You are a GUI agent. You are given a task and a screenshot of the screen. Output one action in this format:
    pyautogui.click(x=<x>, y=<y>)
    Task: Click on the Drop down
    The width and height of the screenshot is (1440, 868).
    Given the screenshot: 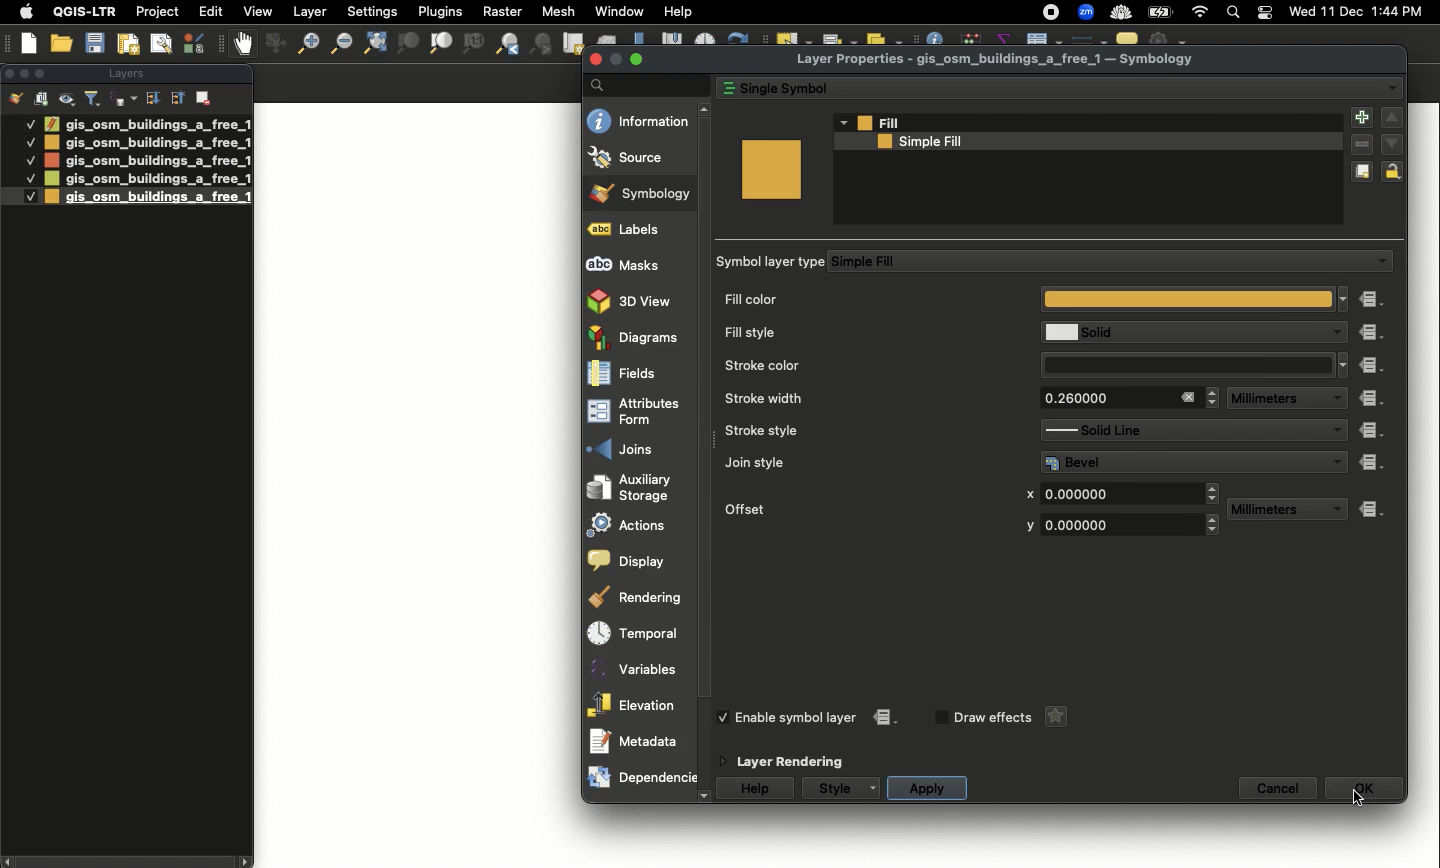 What is the action you would take?
    pyautogui.click(x=1214, y=526)
    